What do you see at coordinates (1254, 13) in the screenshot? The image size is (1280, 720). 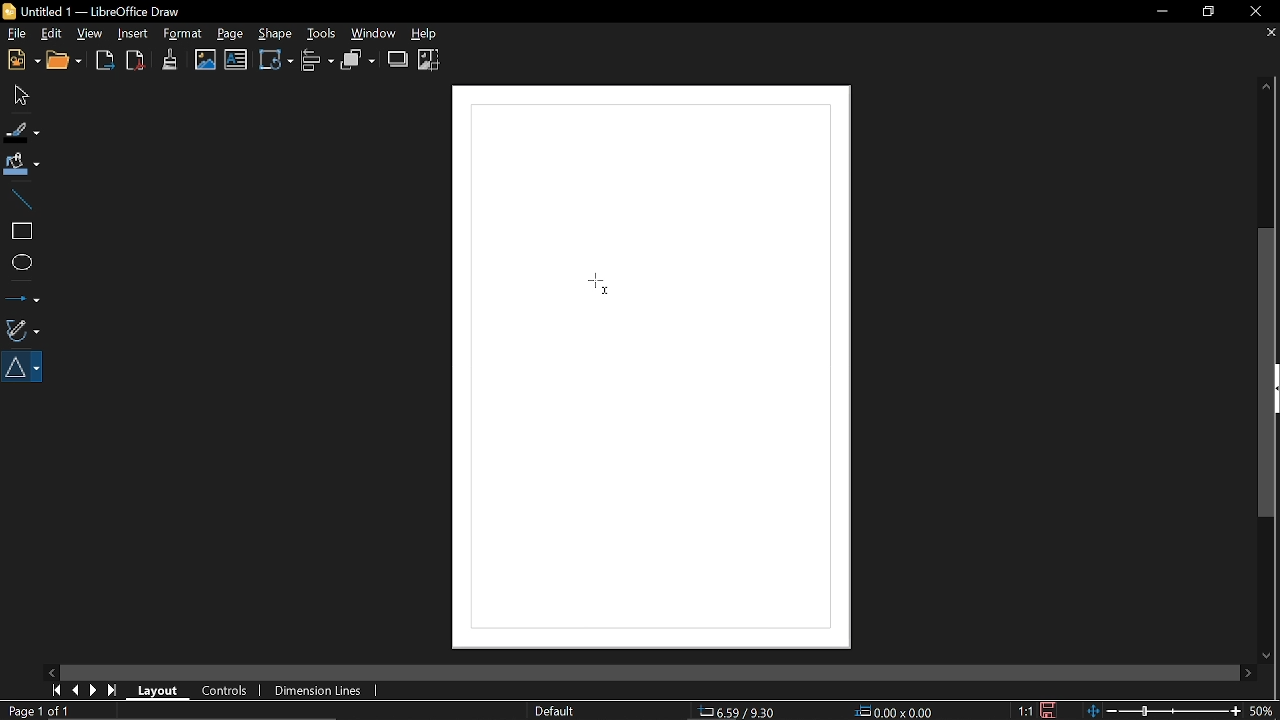 I see `Close` at bounding box center [1254, 13].